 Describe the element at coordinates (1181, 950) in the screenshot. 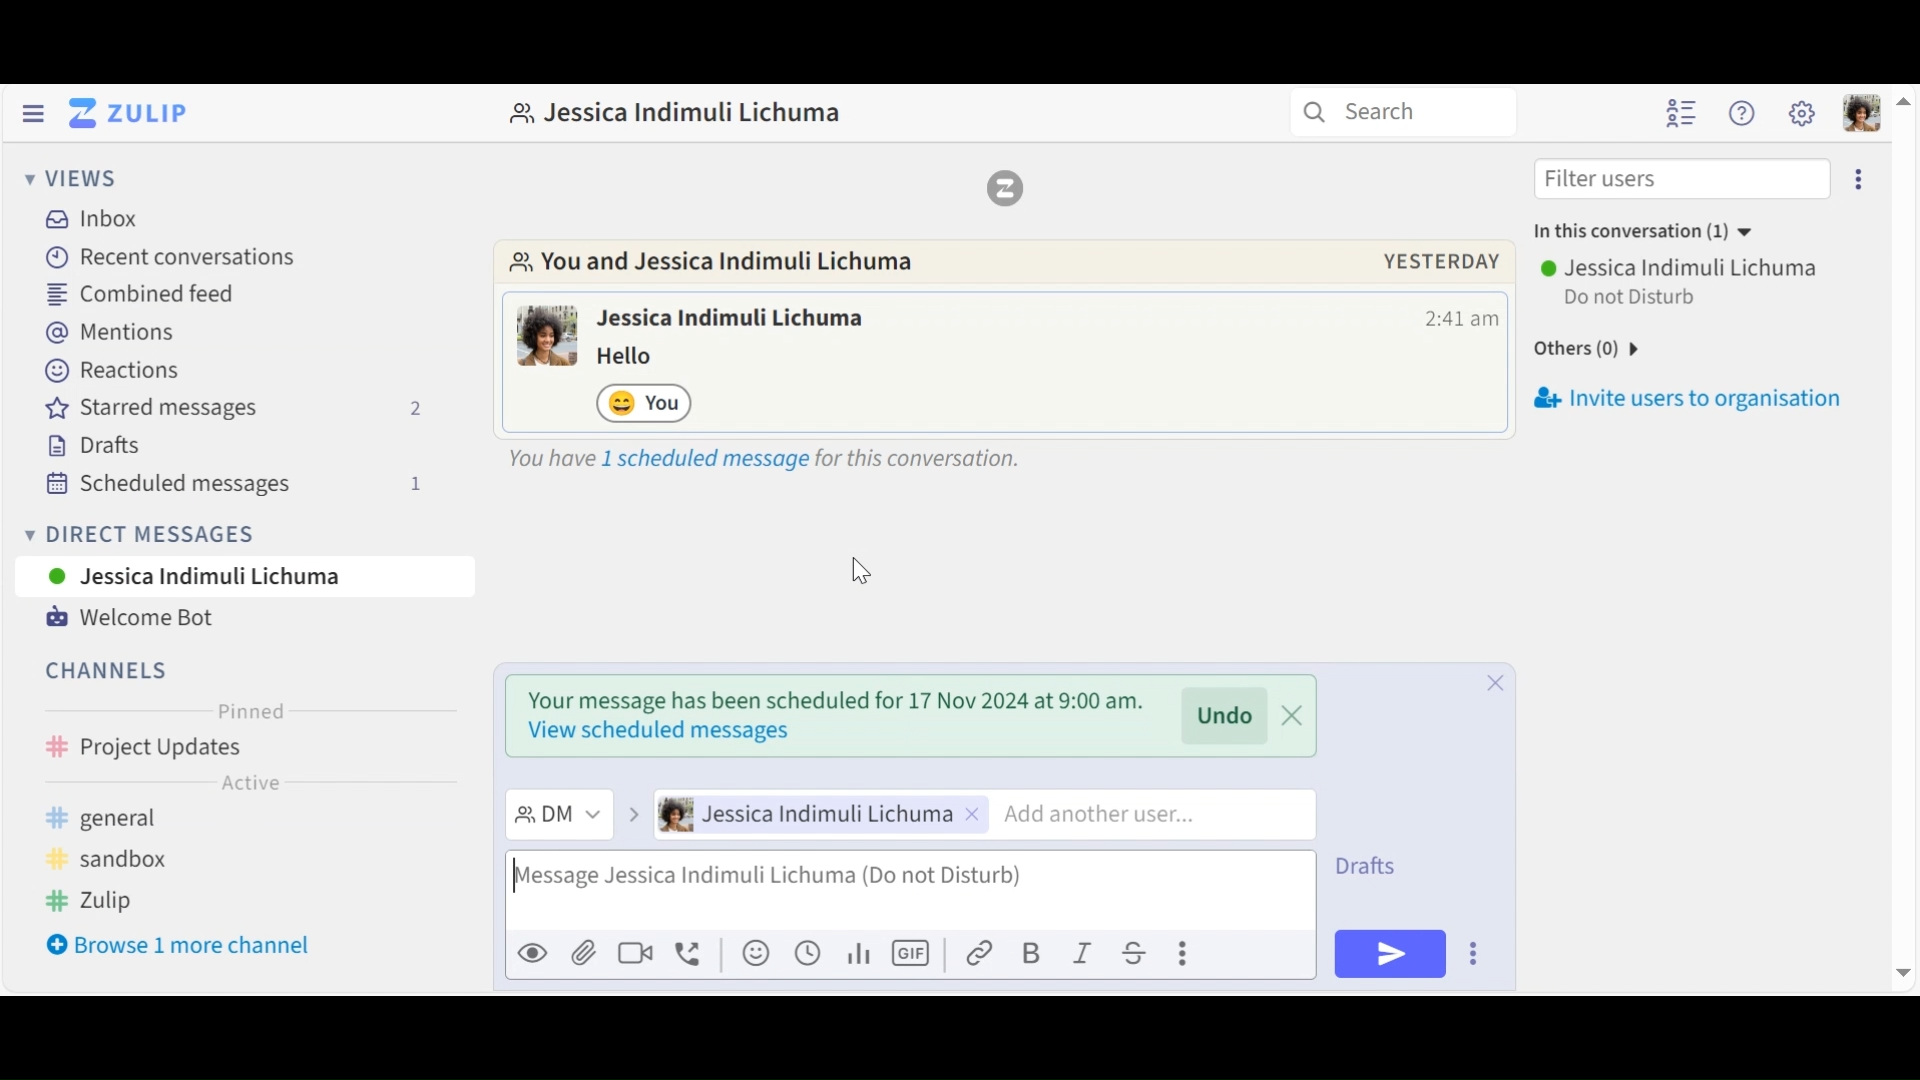

I see `Compose actions` at that location.